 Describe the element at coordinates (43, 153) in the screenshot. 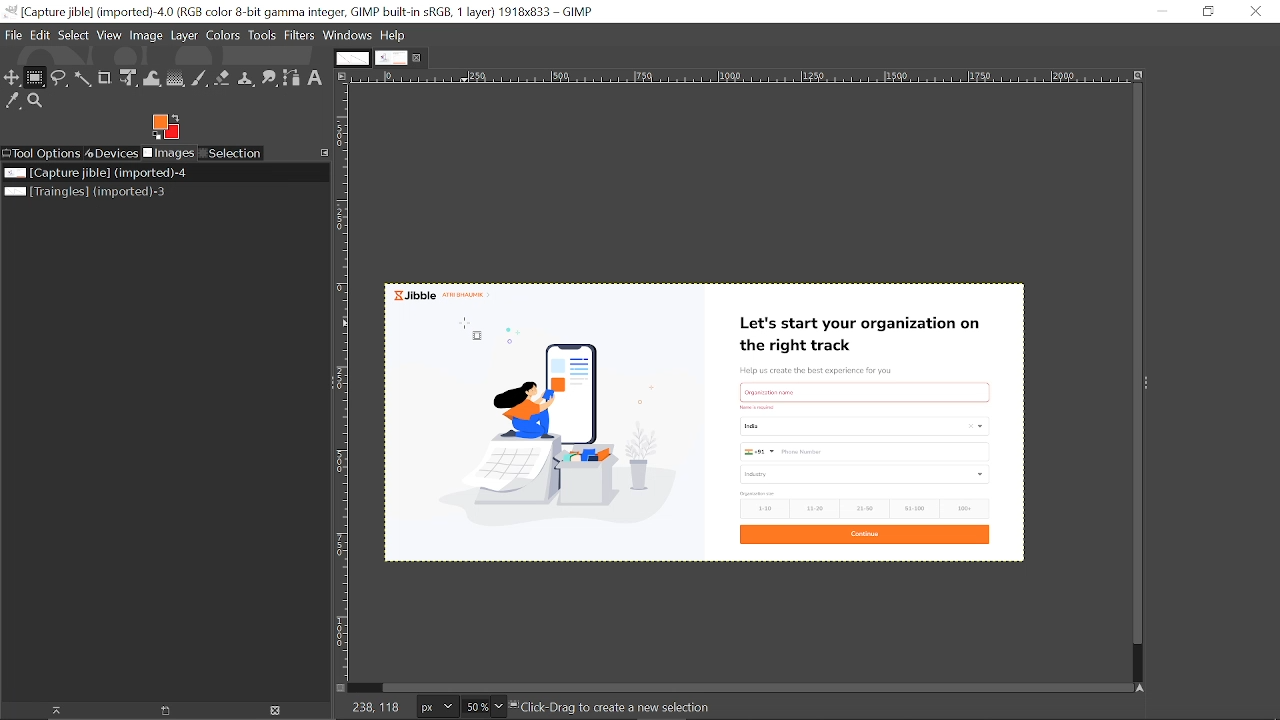

I see `Tool options` at that location.